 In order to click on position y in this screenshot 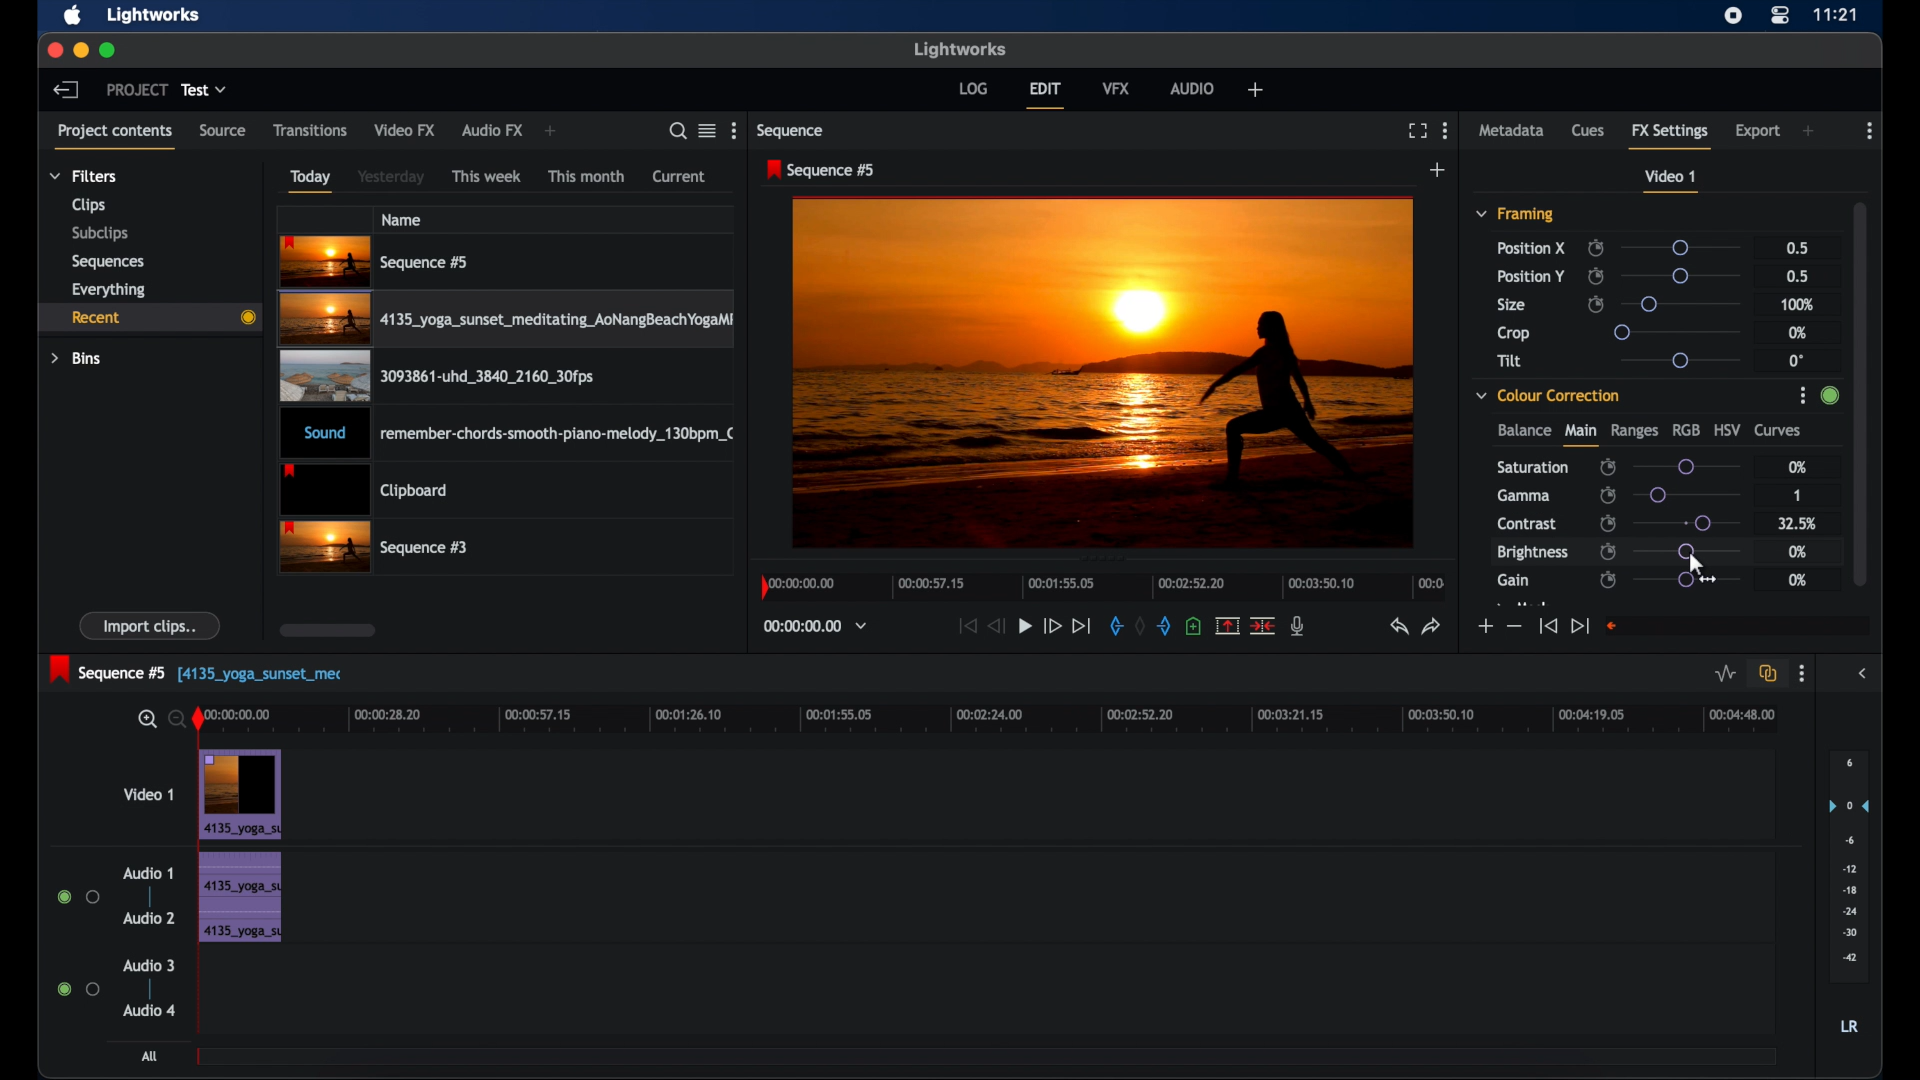, I will do `click(1530, 276)`.